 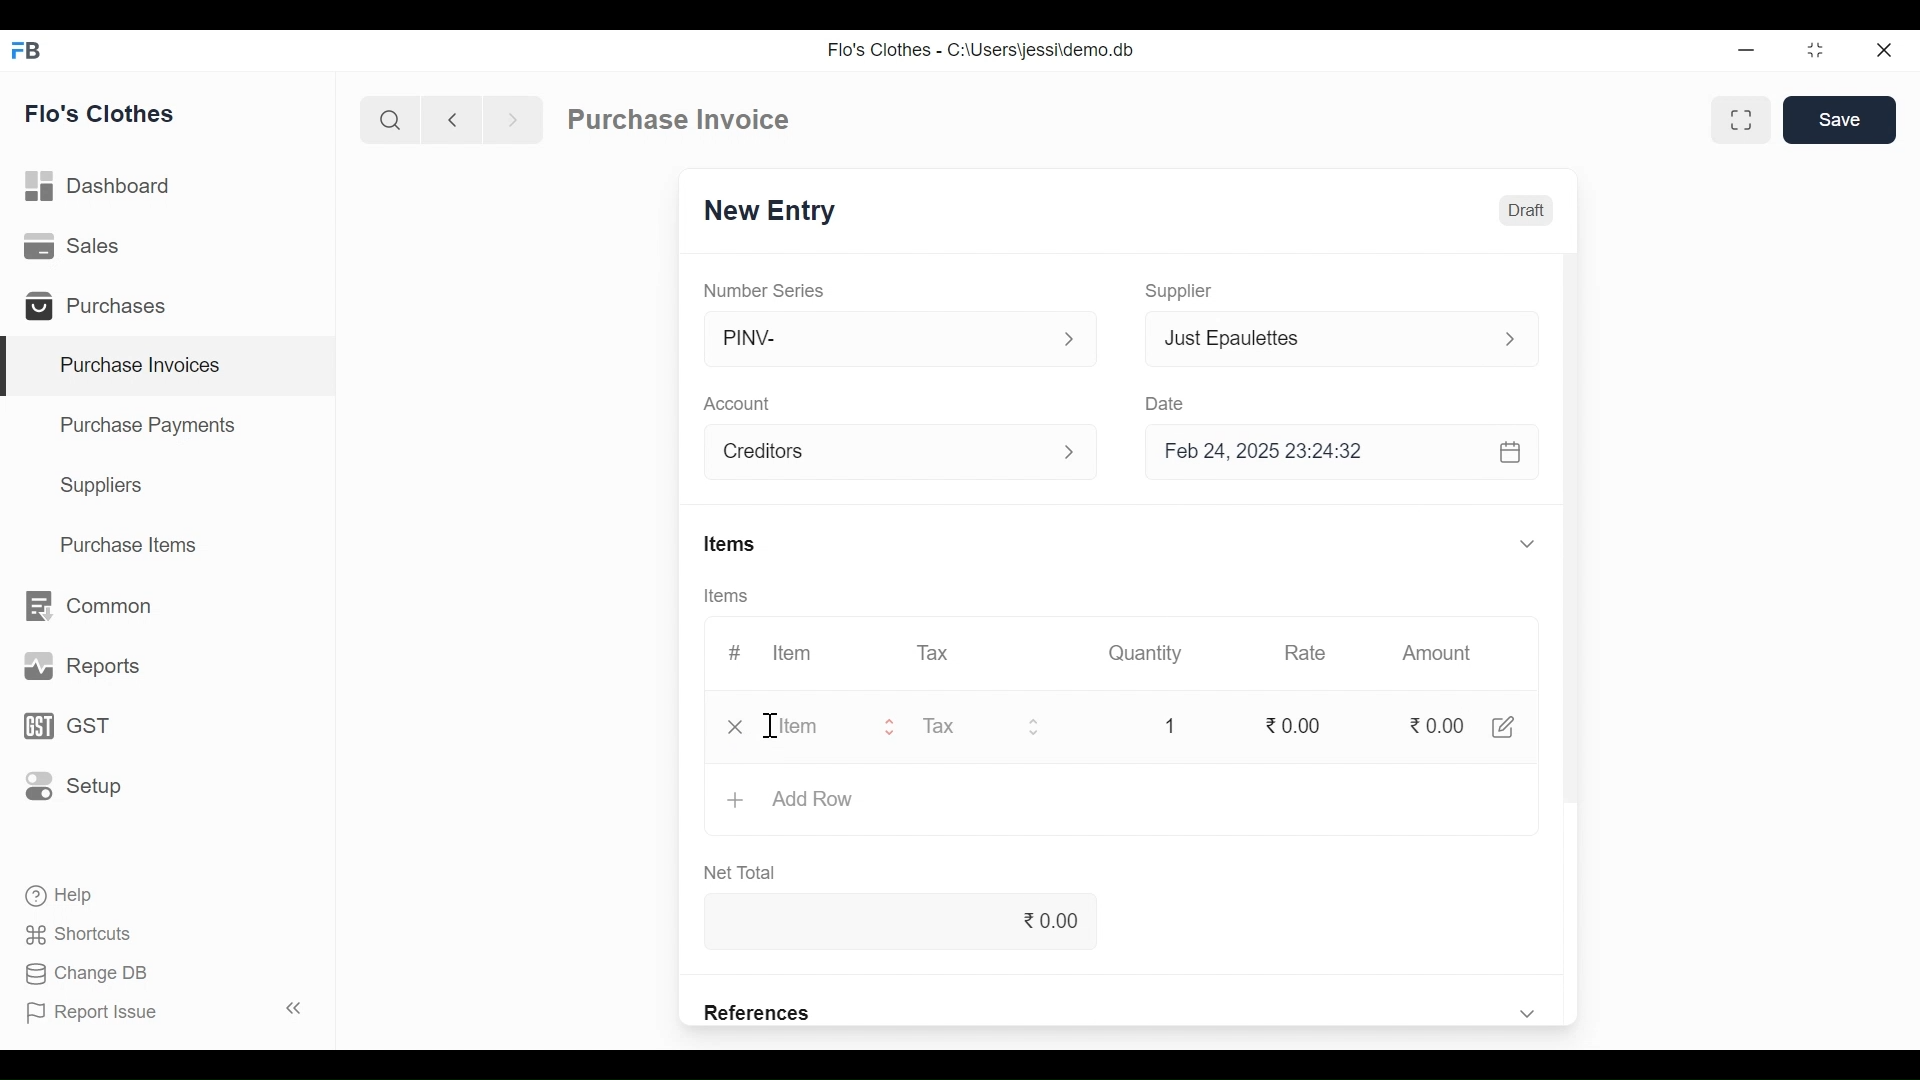 What do you see at coordinates (66, 726) in the screenshot?
I see `GST` at bounding box center [66, 726].